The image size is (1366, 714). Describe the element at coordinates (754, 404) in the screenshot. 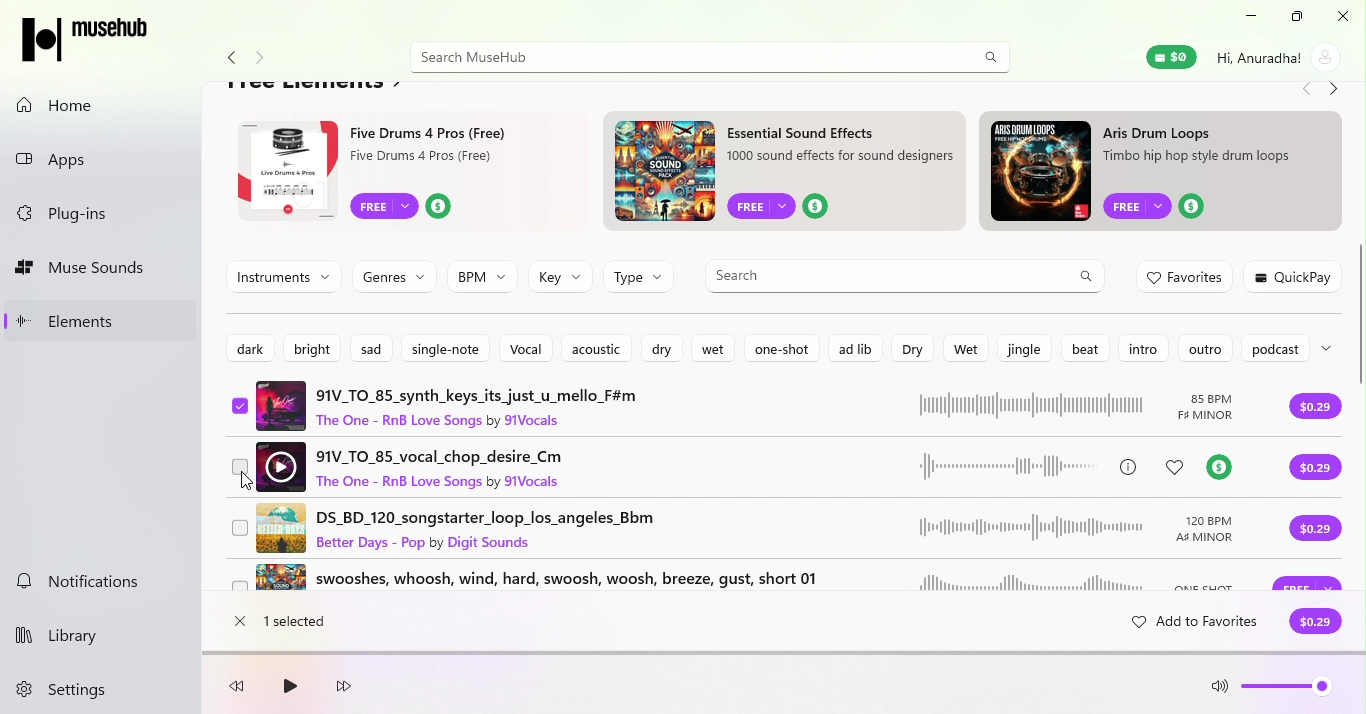

I see `91V_TO_85_synth_keys_its_just_u_mello_f#m` at that location.